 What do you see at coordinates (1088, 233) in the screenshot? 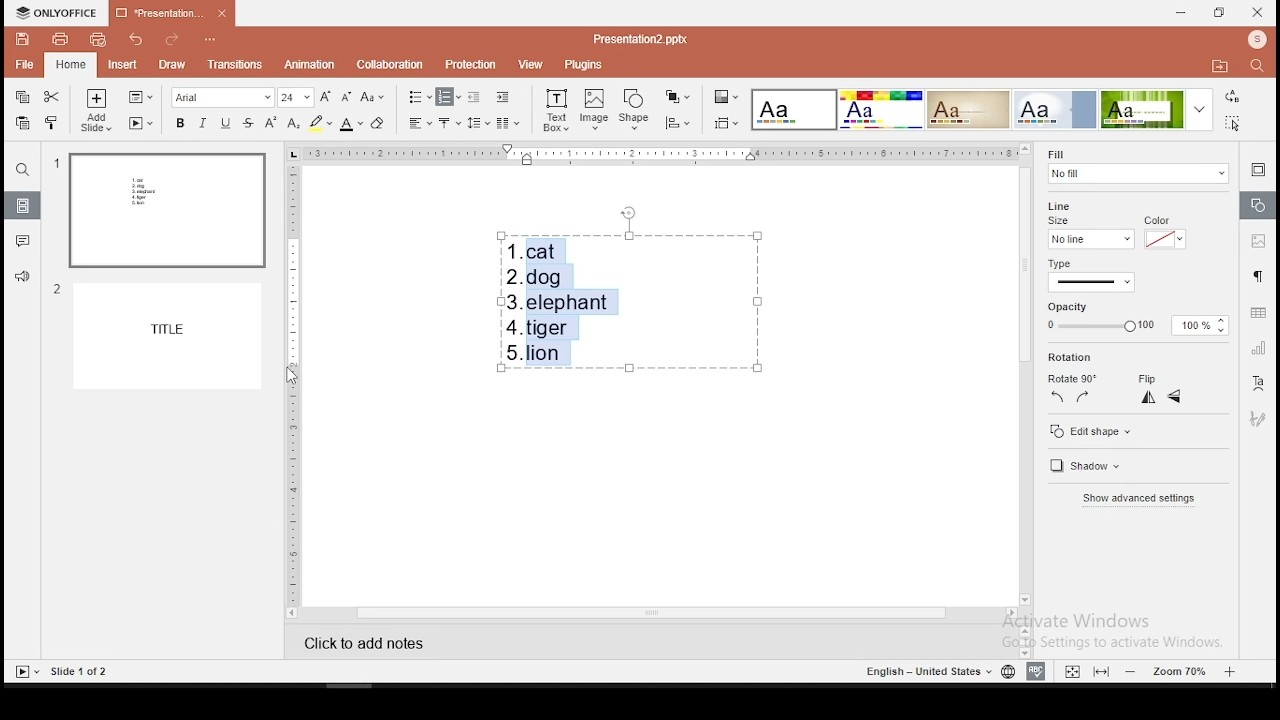
I see `line size` at bounding box center [1088, 233].